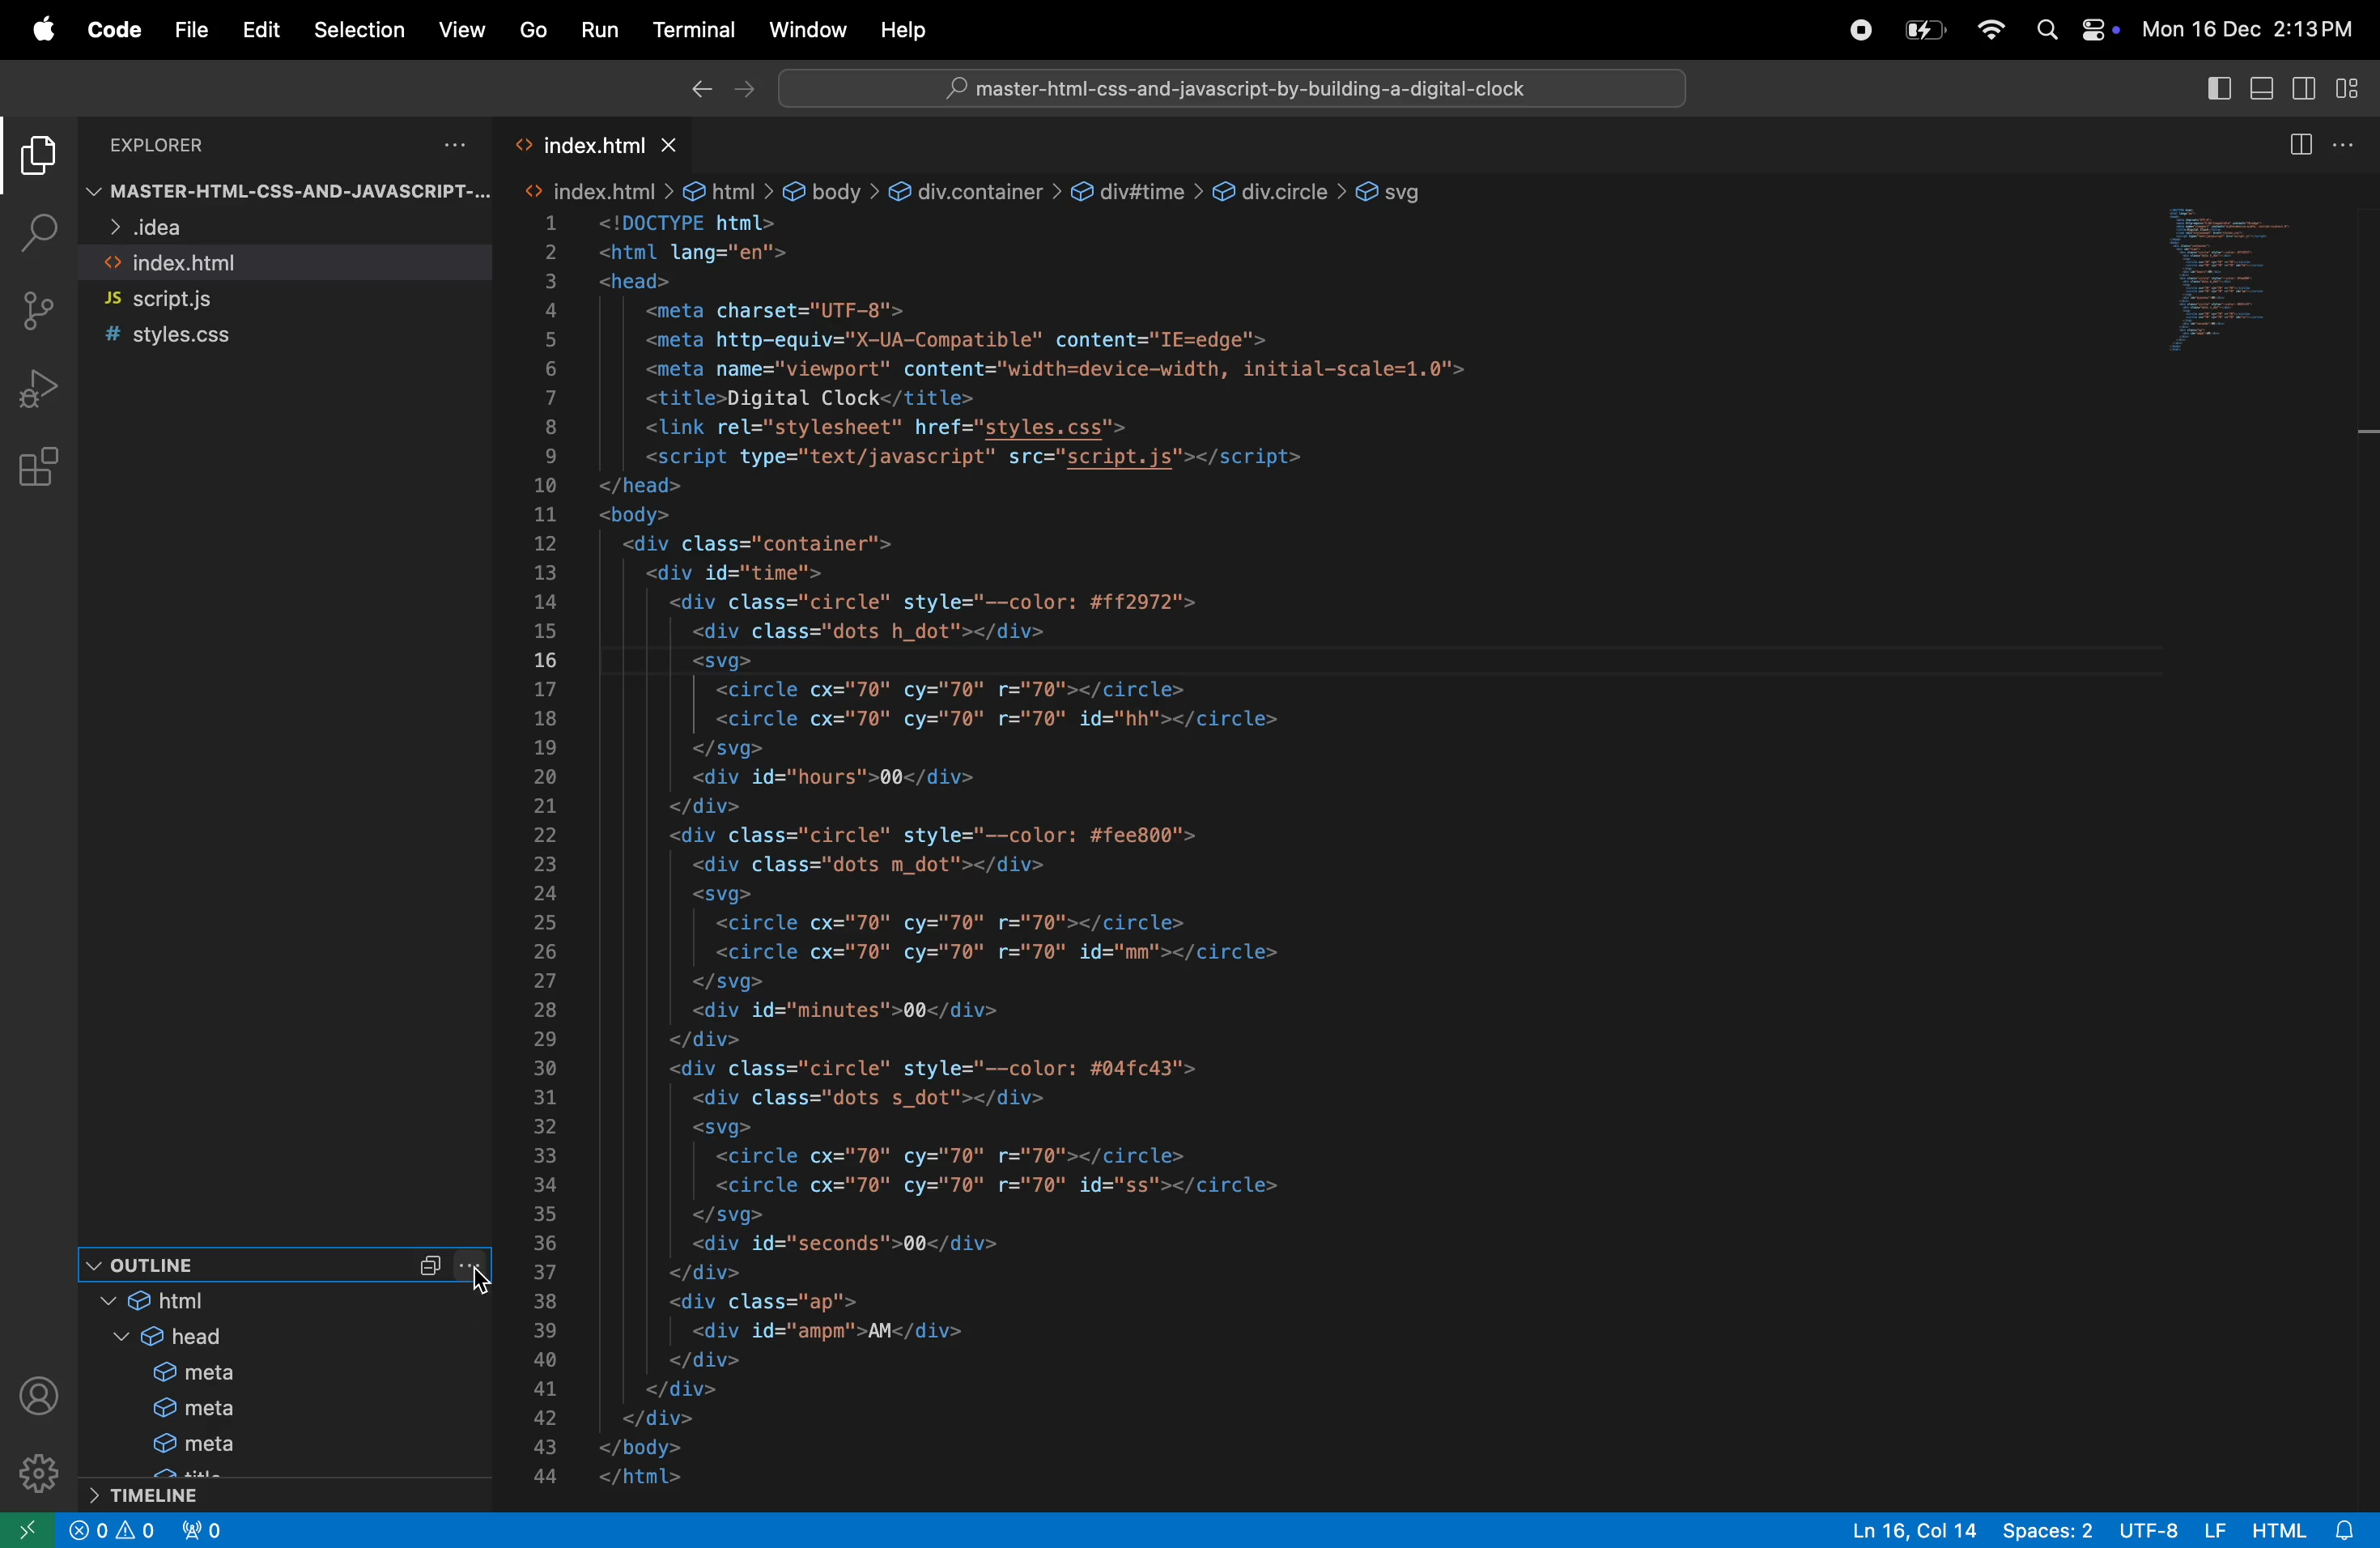  I want to click on extensions, so click(44, 463).